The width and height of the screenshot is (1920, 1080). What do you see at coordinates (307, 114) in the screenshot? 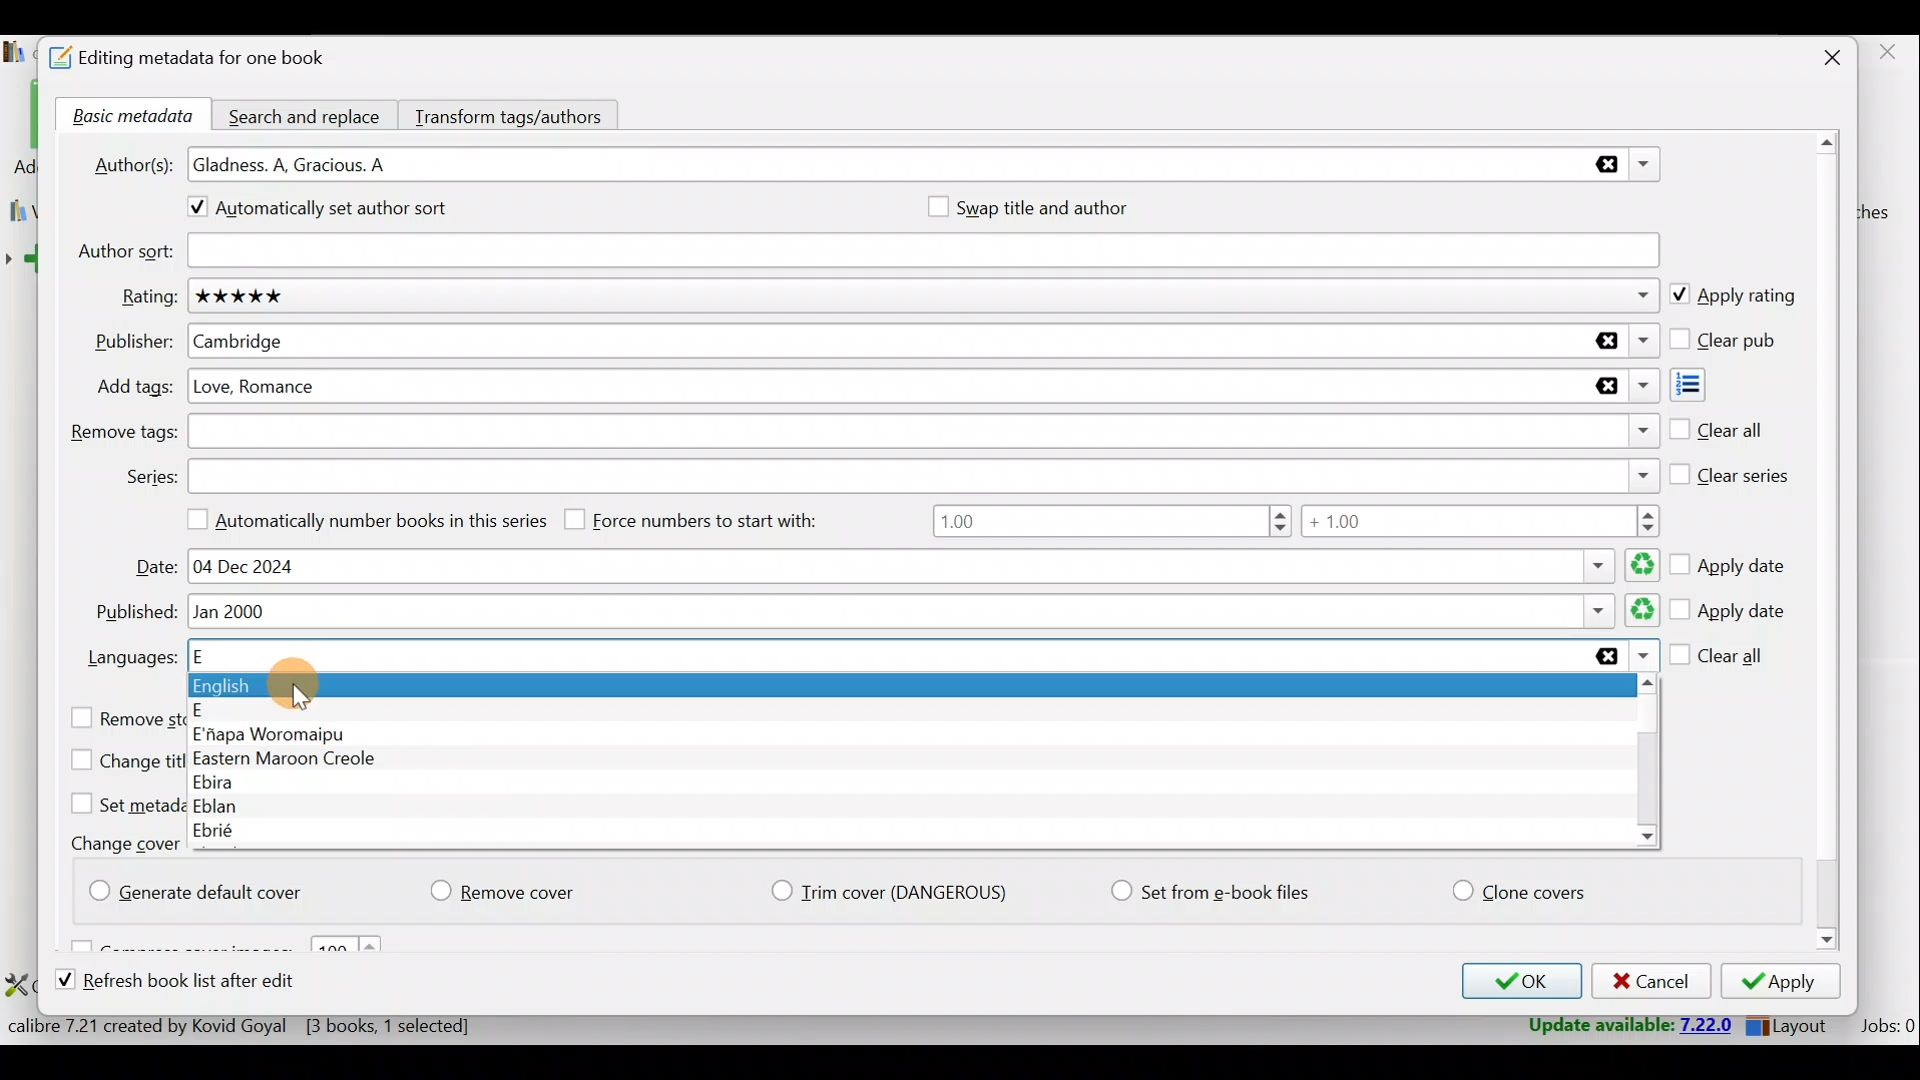
I see `Search and replace` at bounding box center [307, 114].